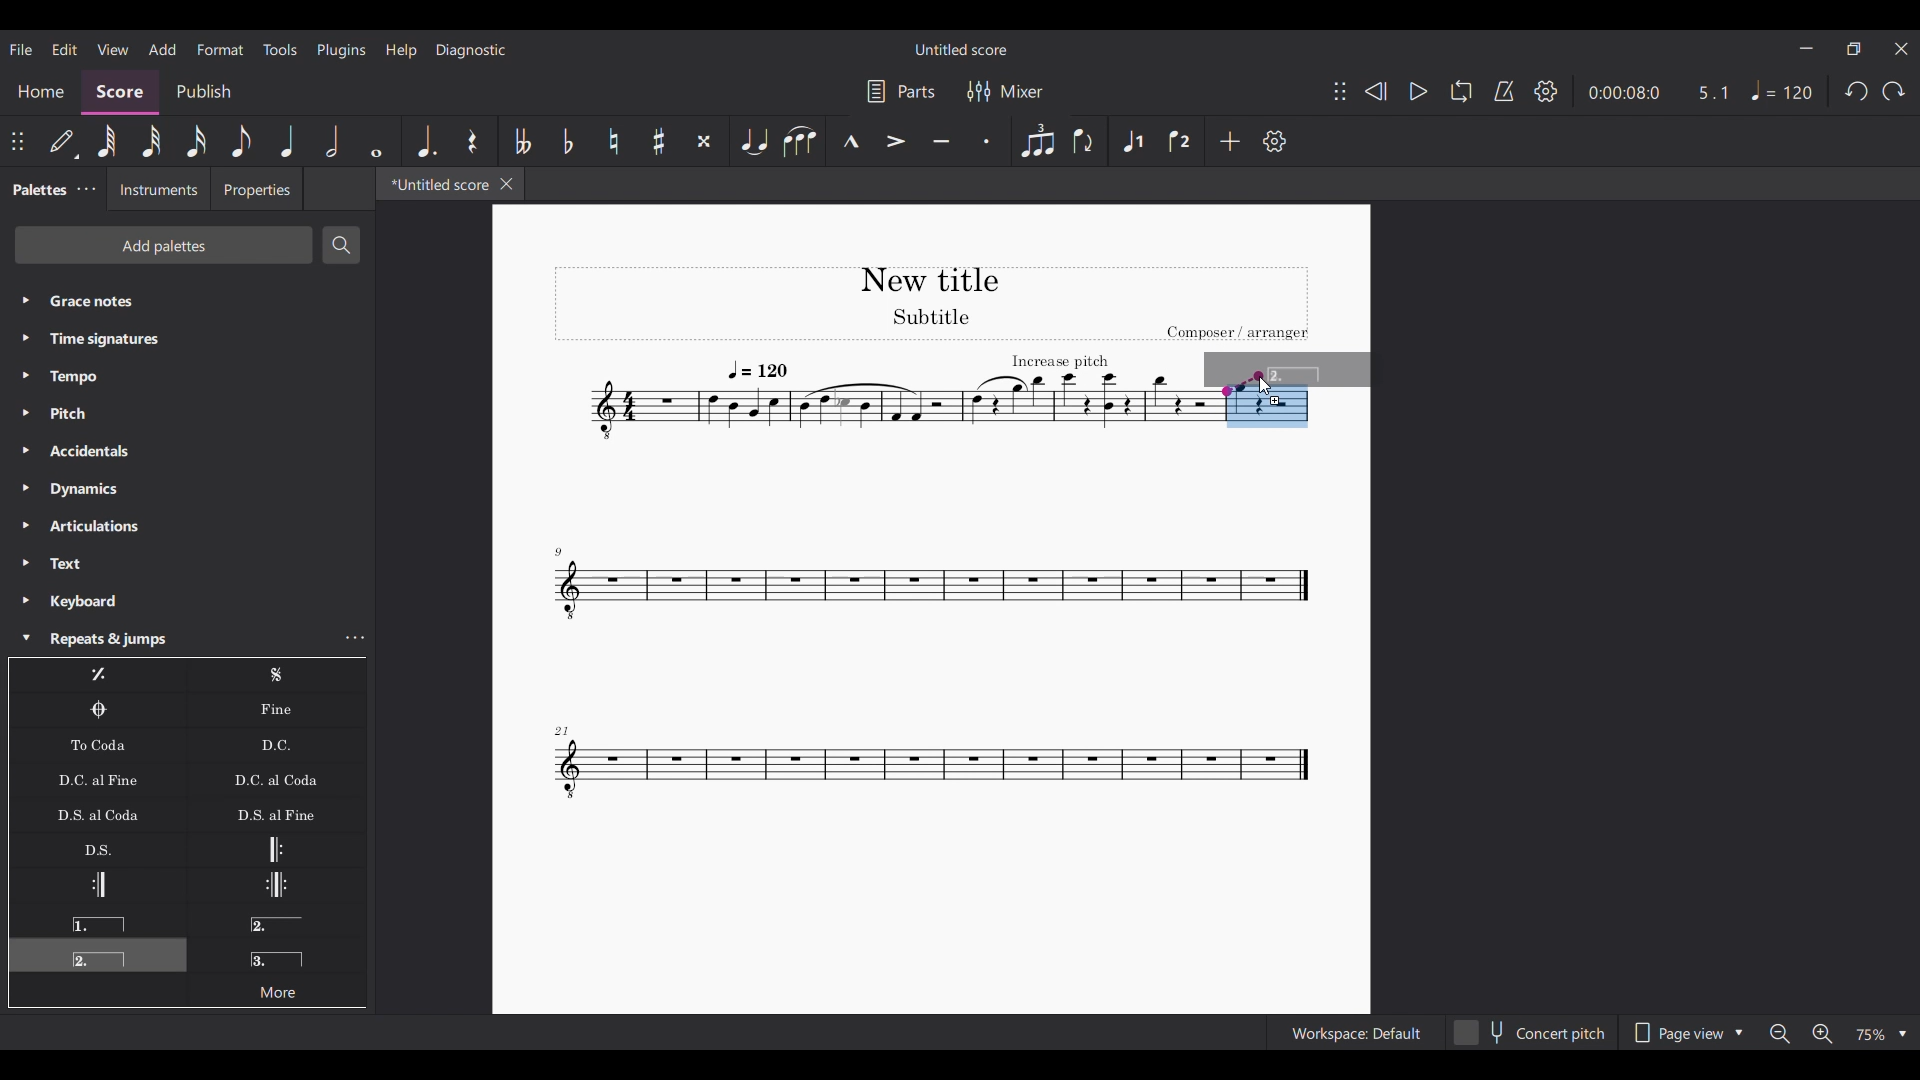 The height and width of the screenshot is (1080, 1920). Describe the element at coordinates (883, 537) in the screenshot. I see `Current score` at that location.